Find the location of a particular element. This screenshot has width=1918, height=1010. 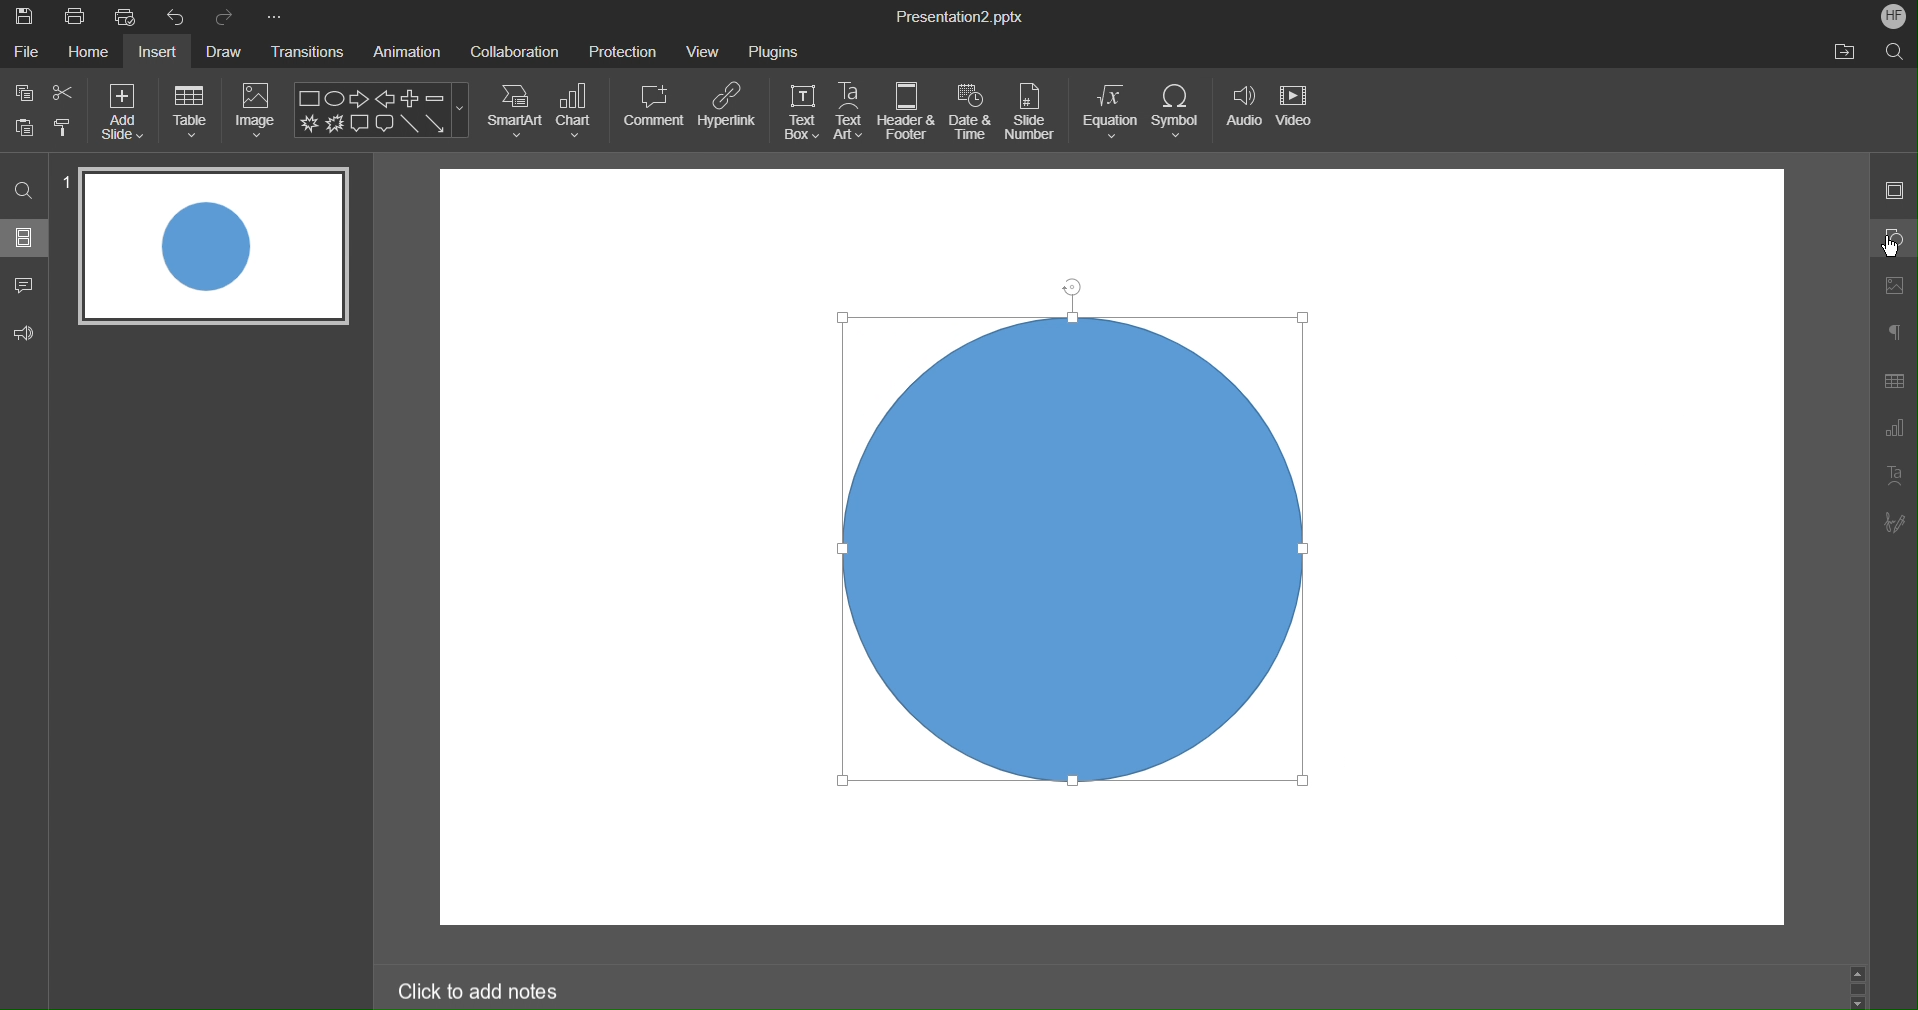

Slide Settings is located at coordinates (1894, 194).